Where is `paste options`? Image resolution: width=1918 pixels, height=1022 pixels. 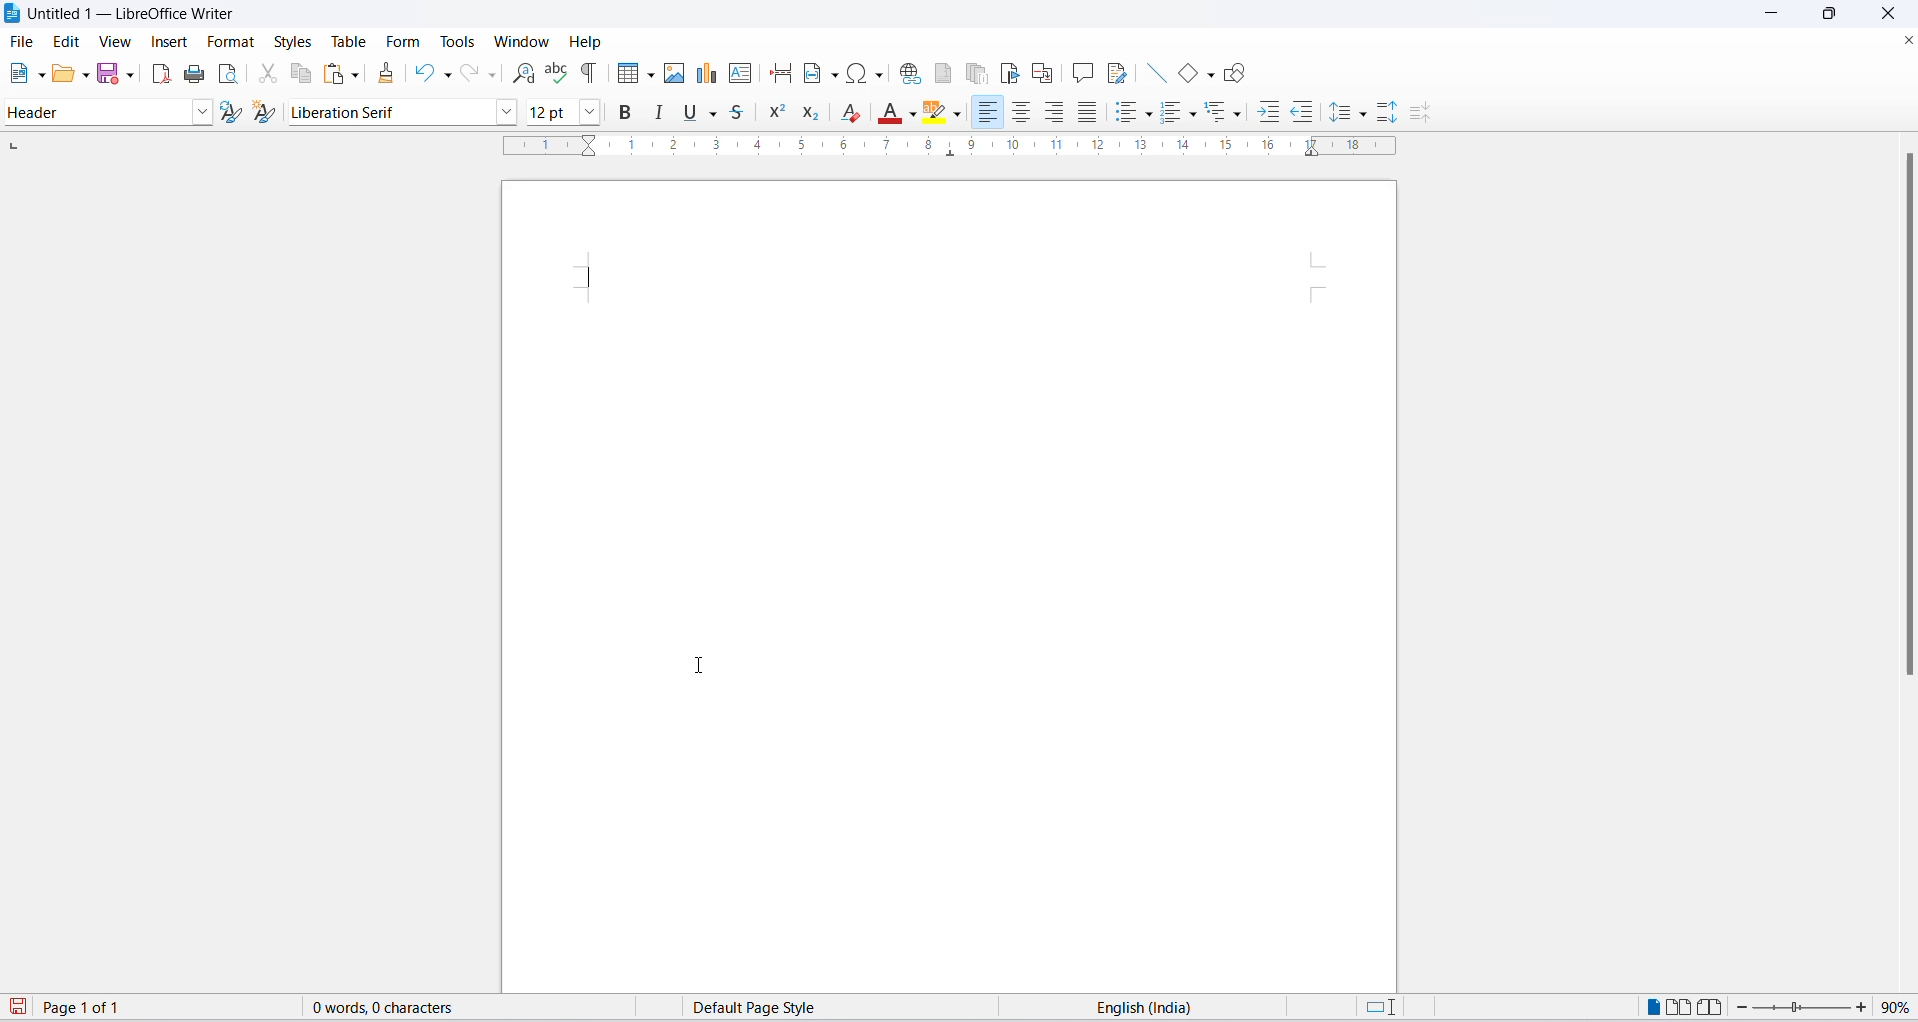 paste options is located at coordinates (357, 74).